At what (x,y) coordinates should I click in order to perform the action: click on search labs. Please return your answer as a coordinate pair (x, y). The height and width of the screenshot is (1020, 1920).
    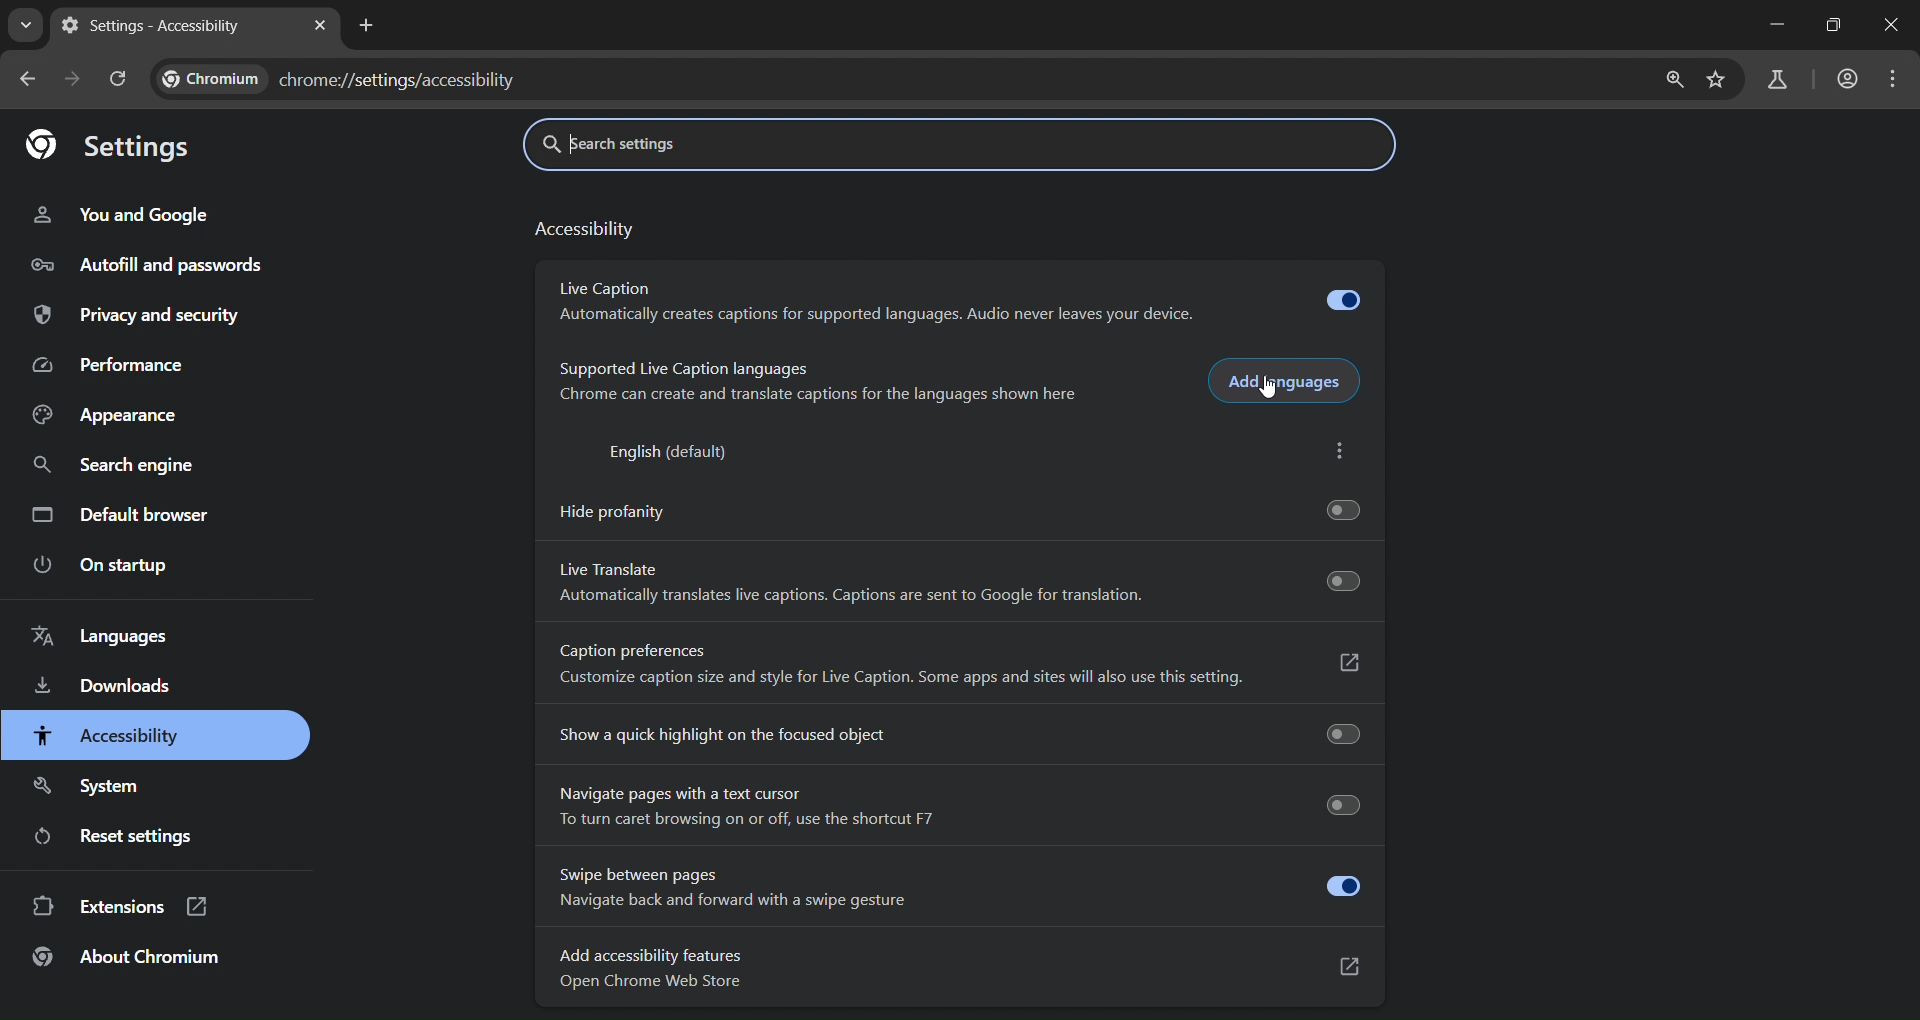
    Looking at the image, I should click on (1777, 82).